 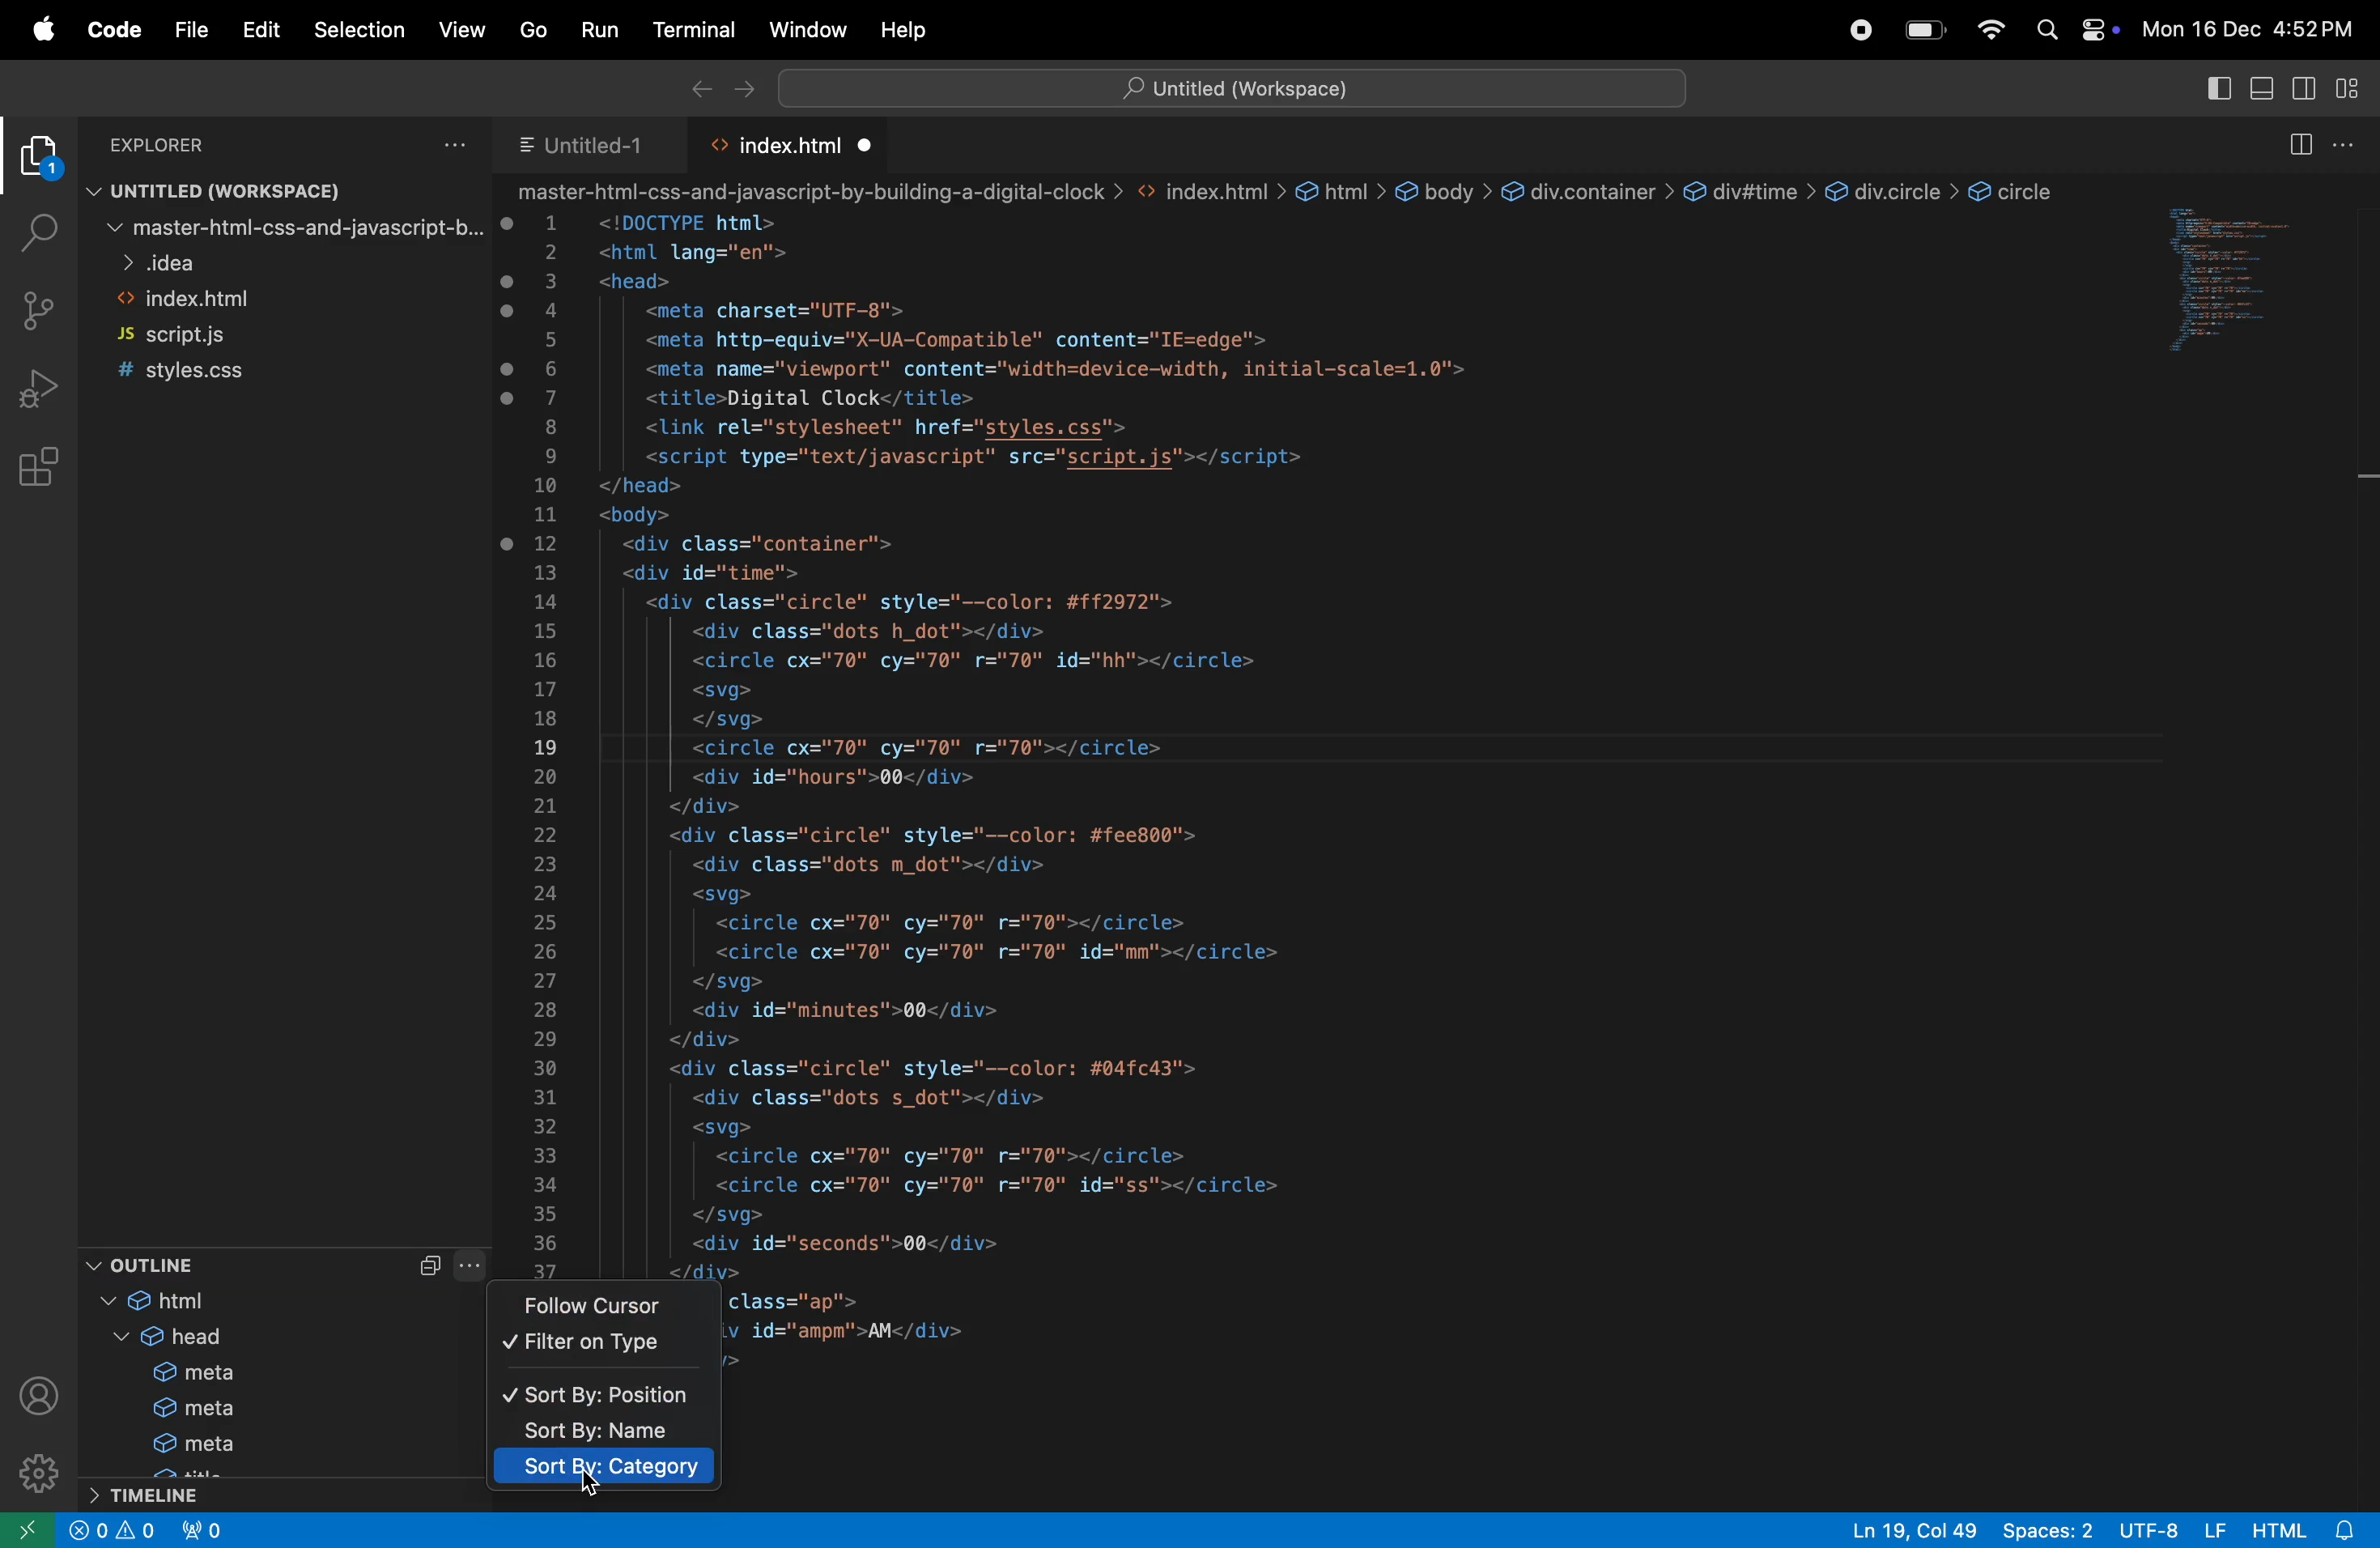 What do you see at coordinates (597, 1434) in the screenshot?
I see `sort by name` at bounding box center [597, 1434].